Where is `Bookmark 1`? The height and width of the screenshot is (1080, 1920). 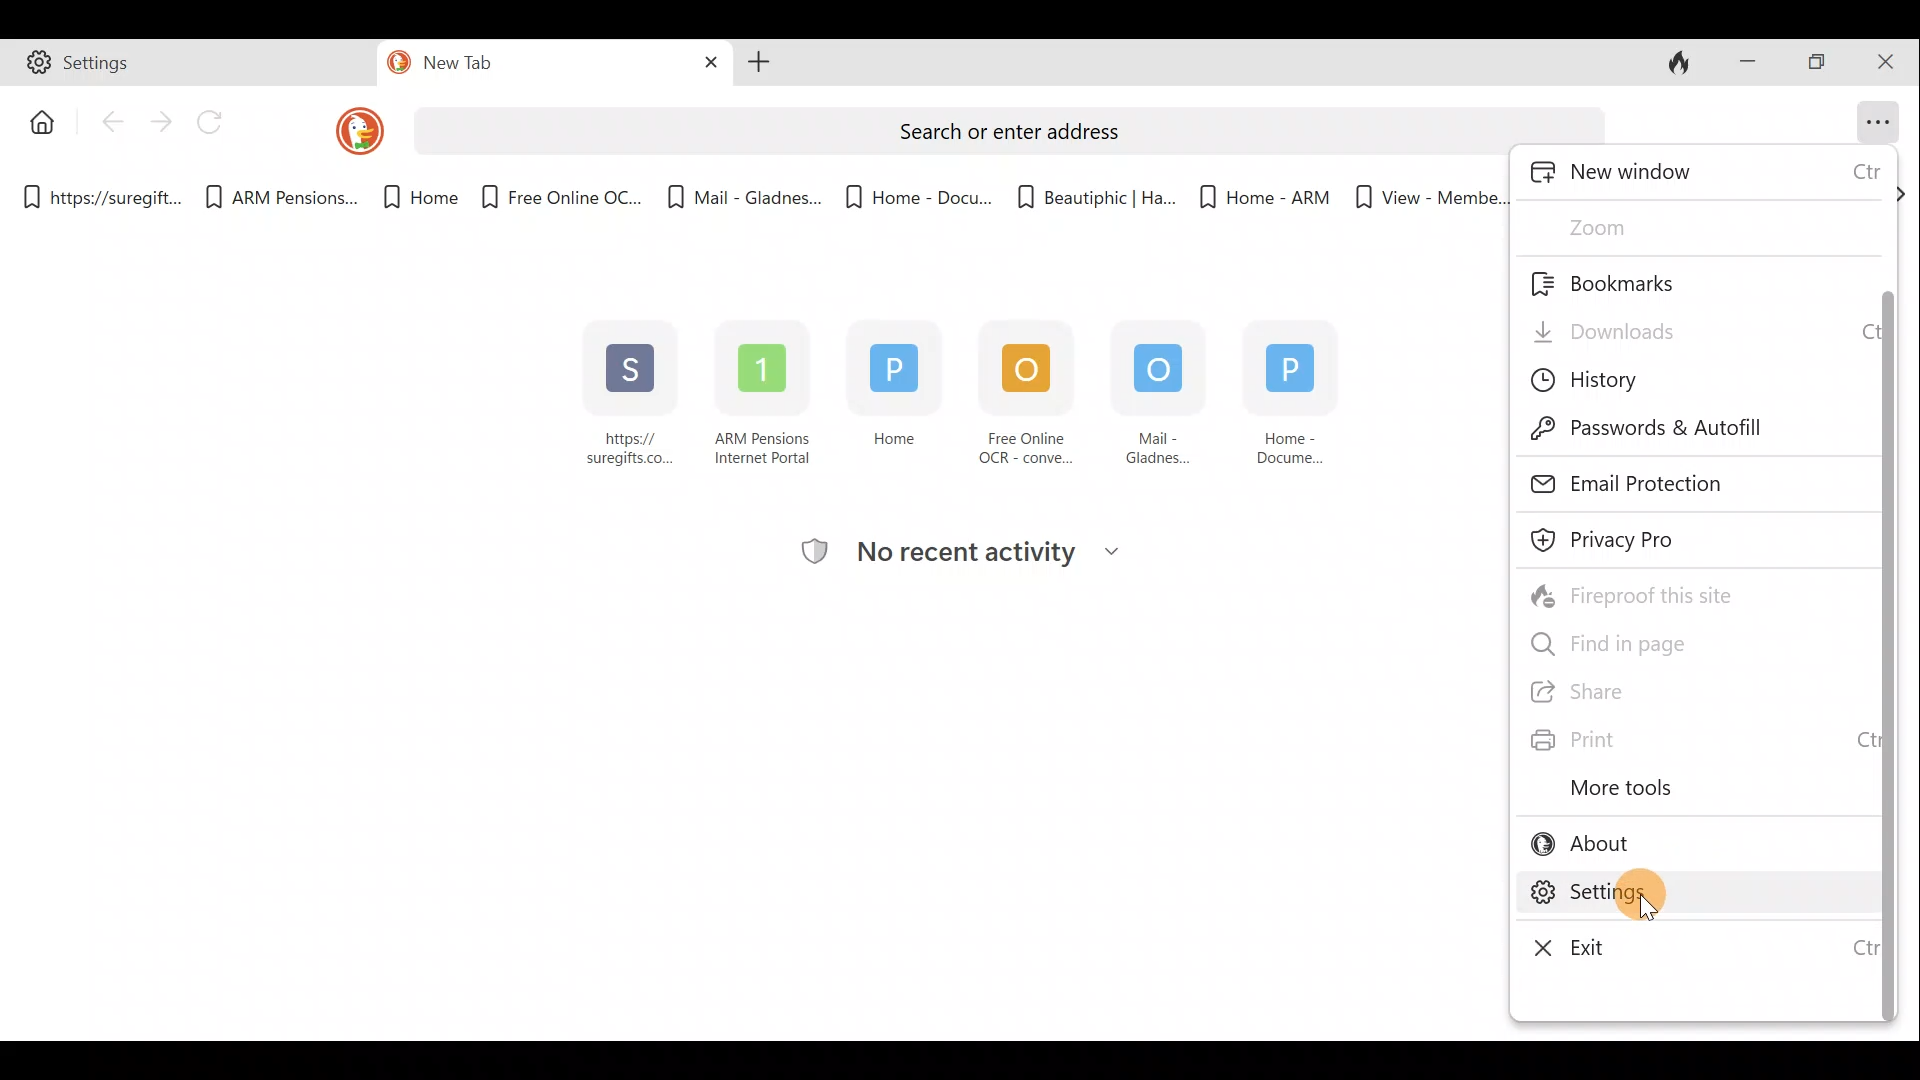 Bookmark 1 is located at coordinates (98, 194).